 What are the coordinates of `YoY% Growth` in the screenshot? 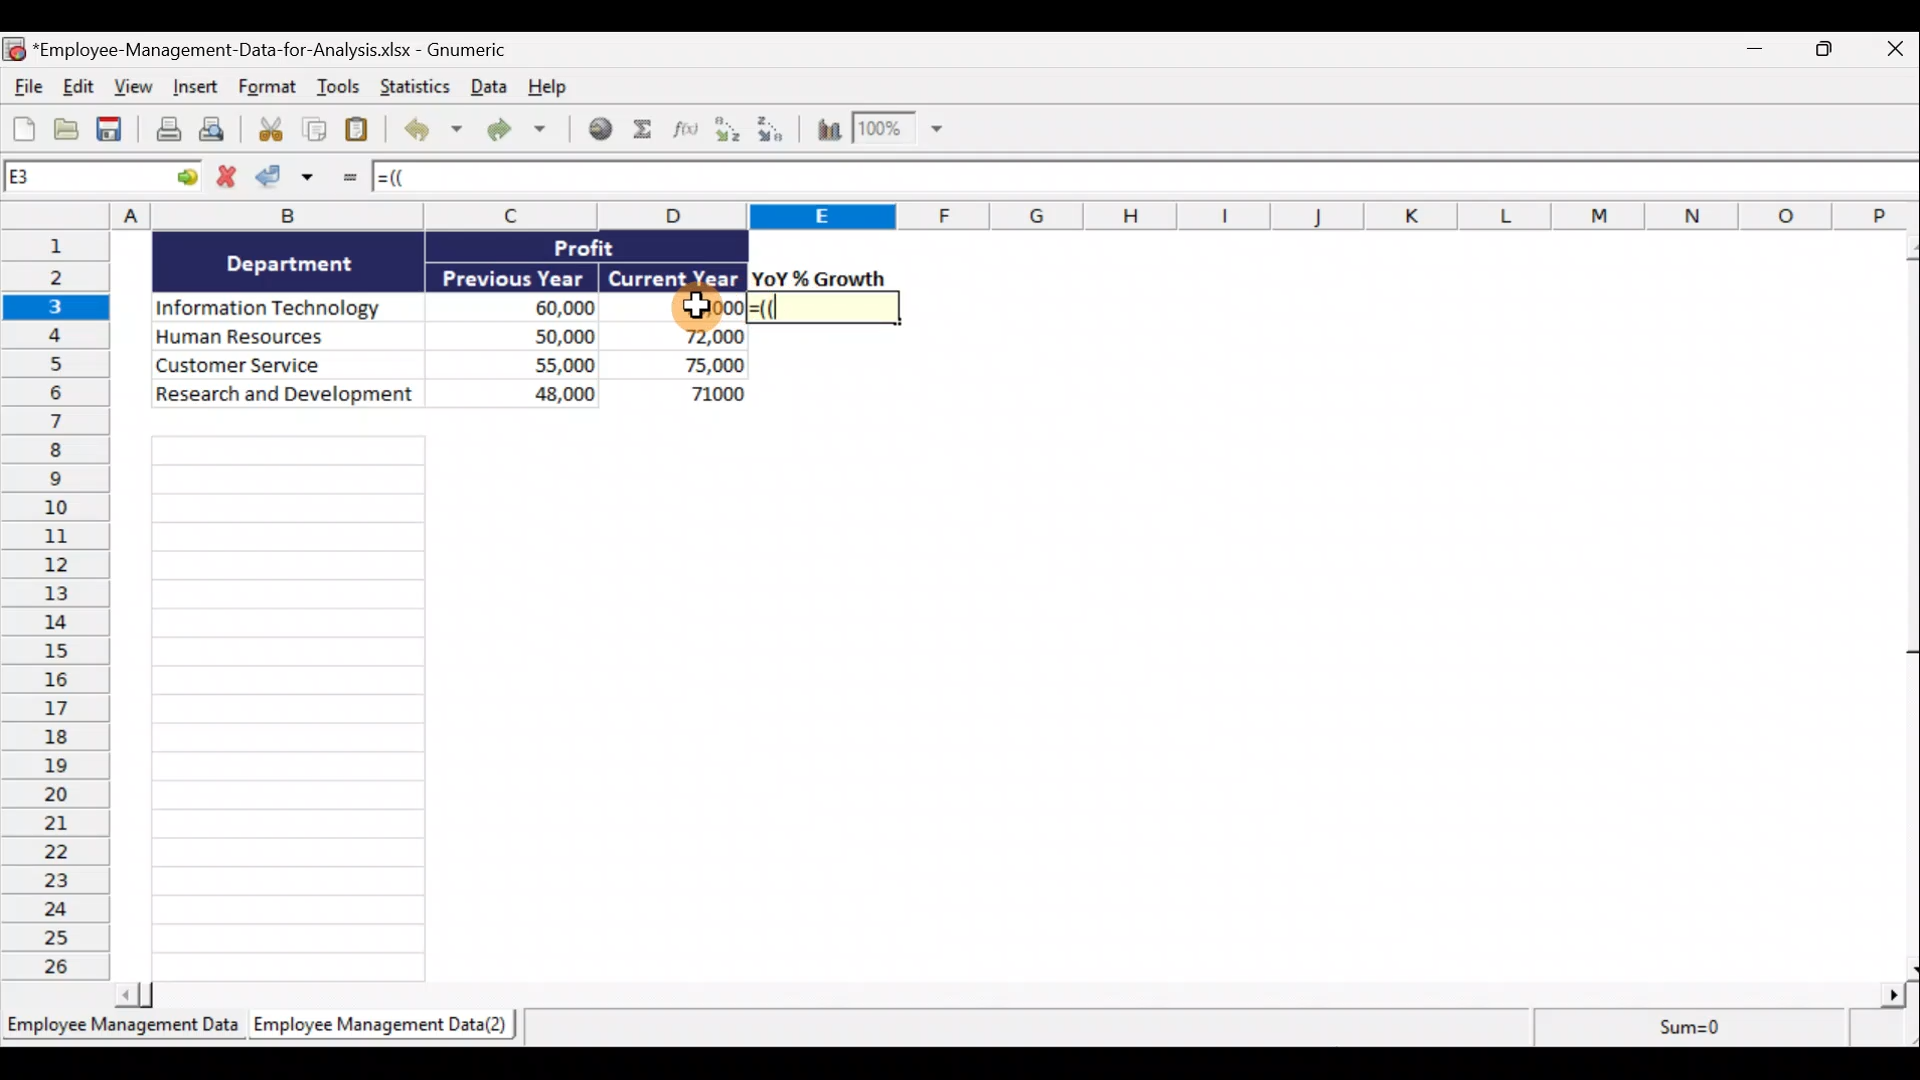 It's located at (820, 278).